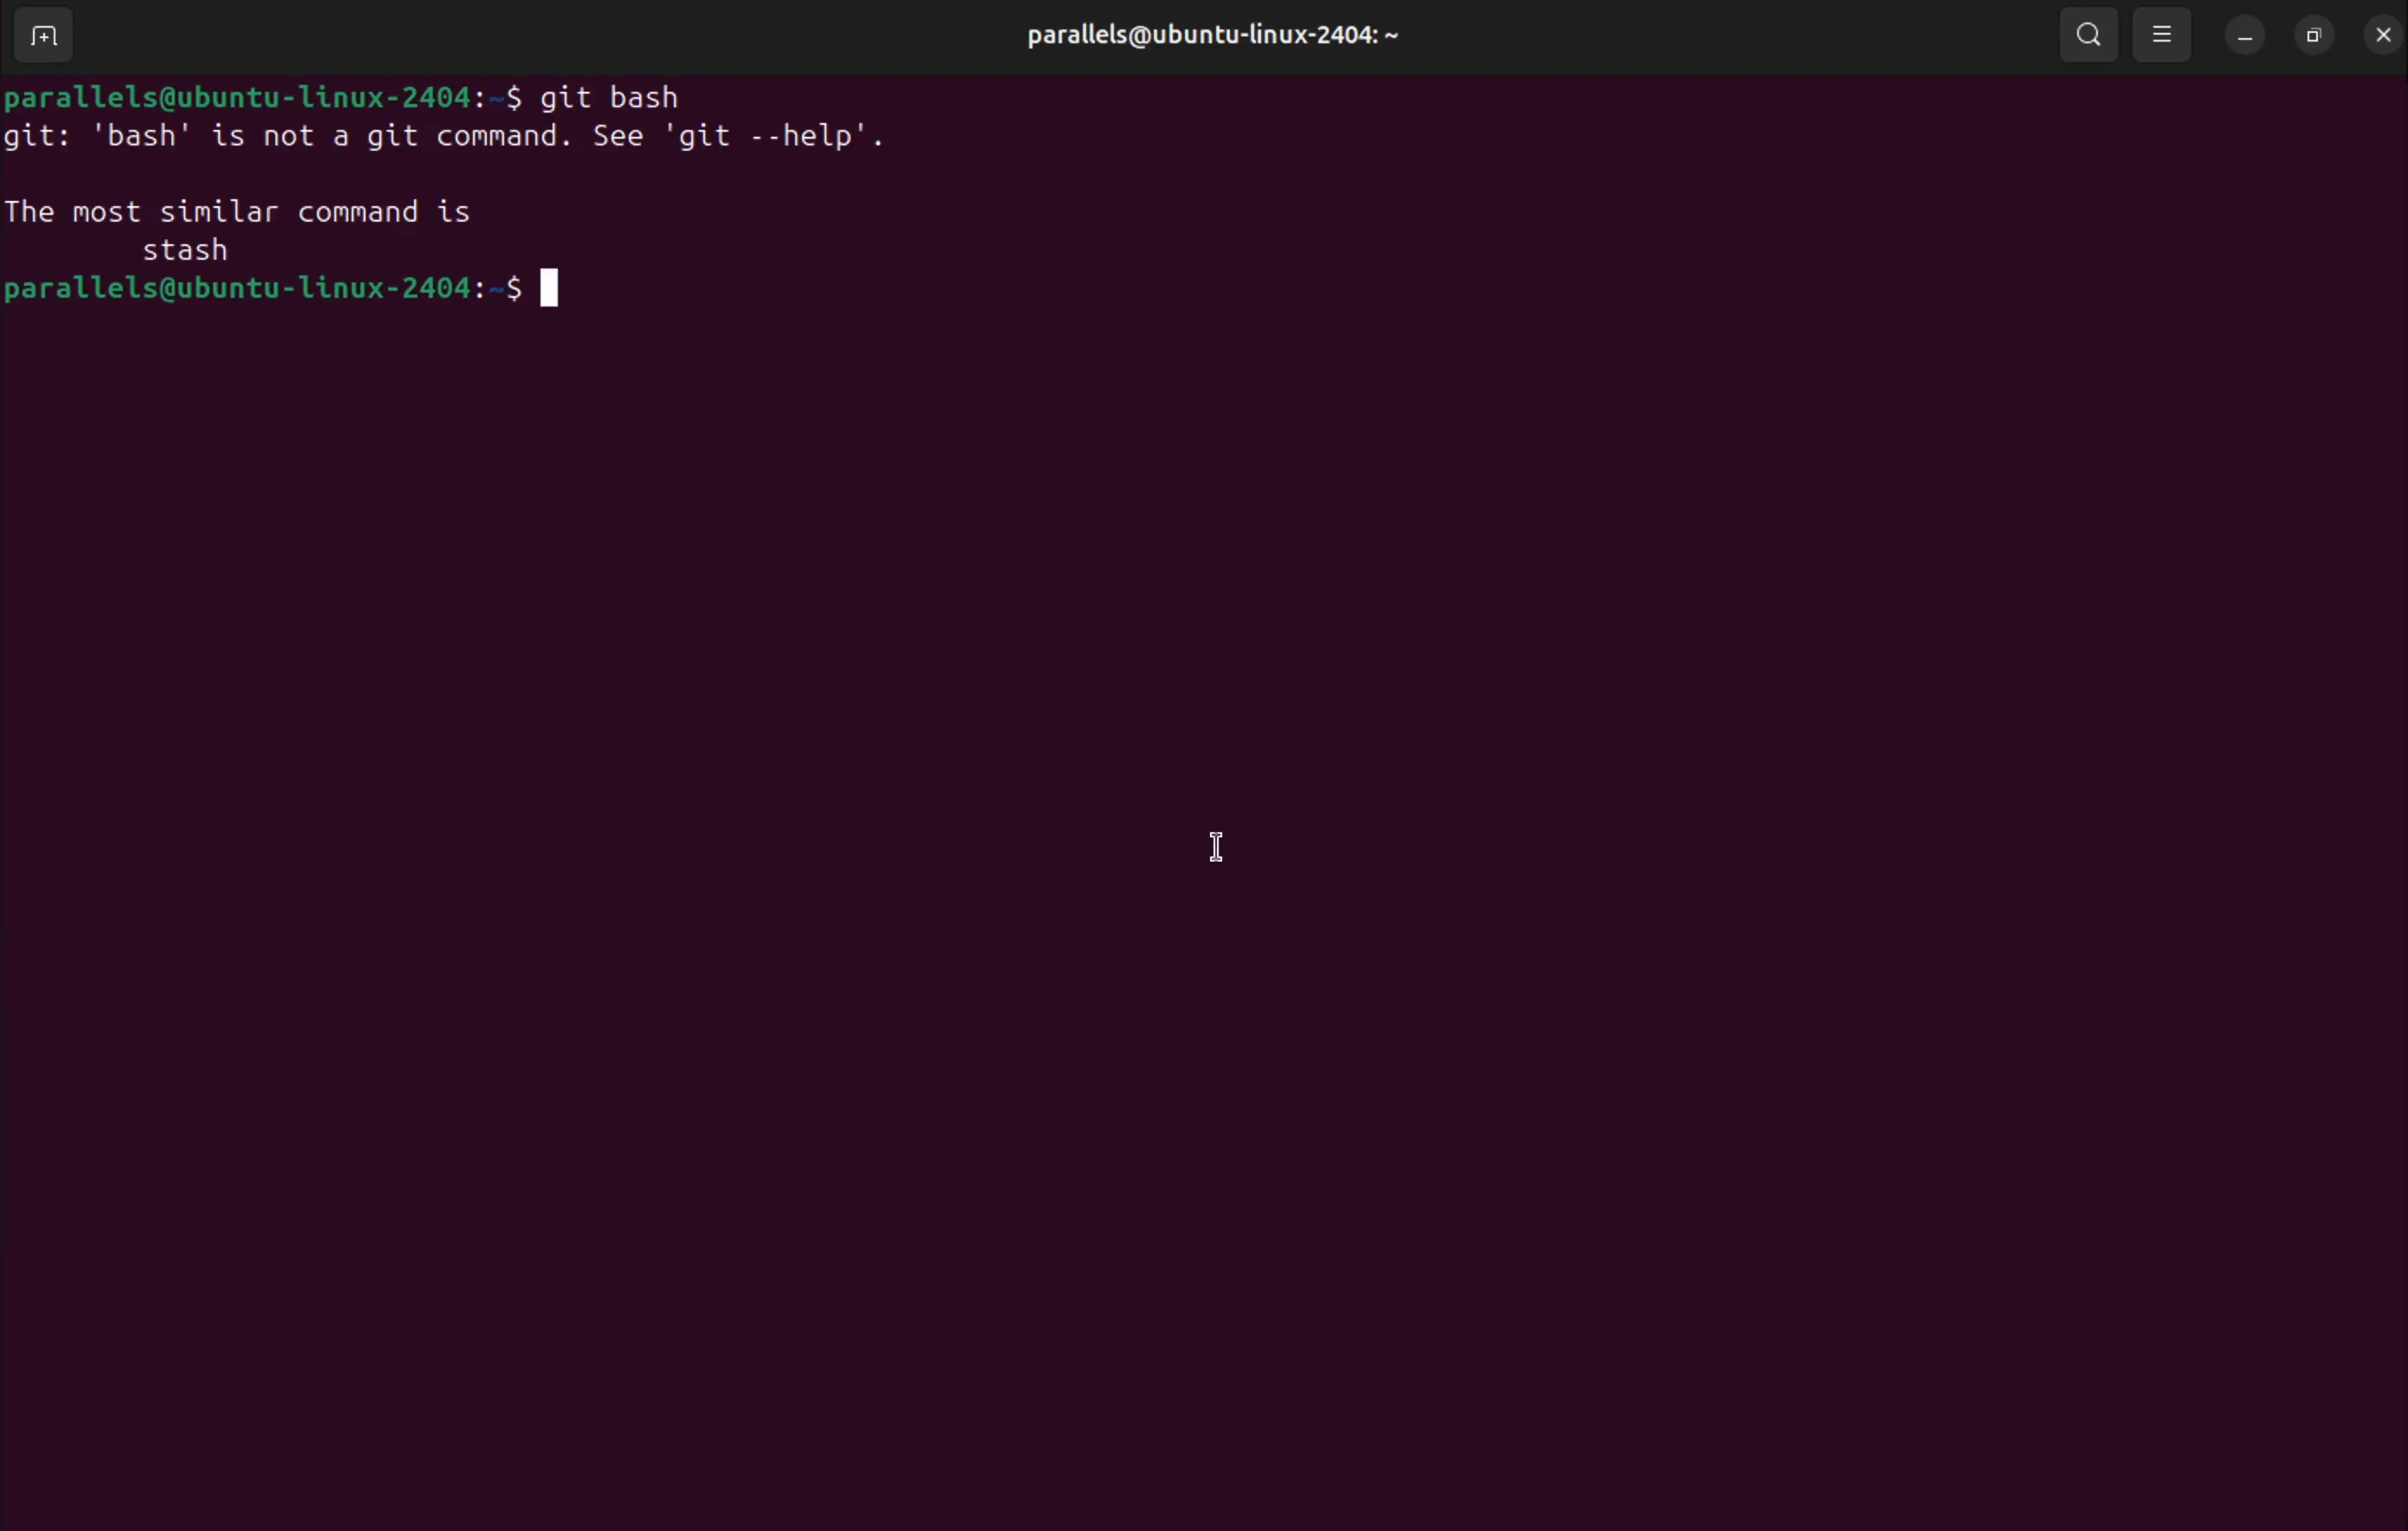  Describe the element at coordinates (1209, 39) in the screenshot. I see `parallels` at that location.